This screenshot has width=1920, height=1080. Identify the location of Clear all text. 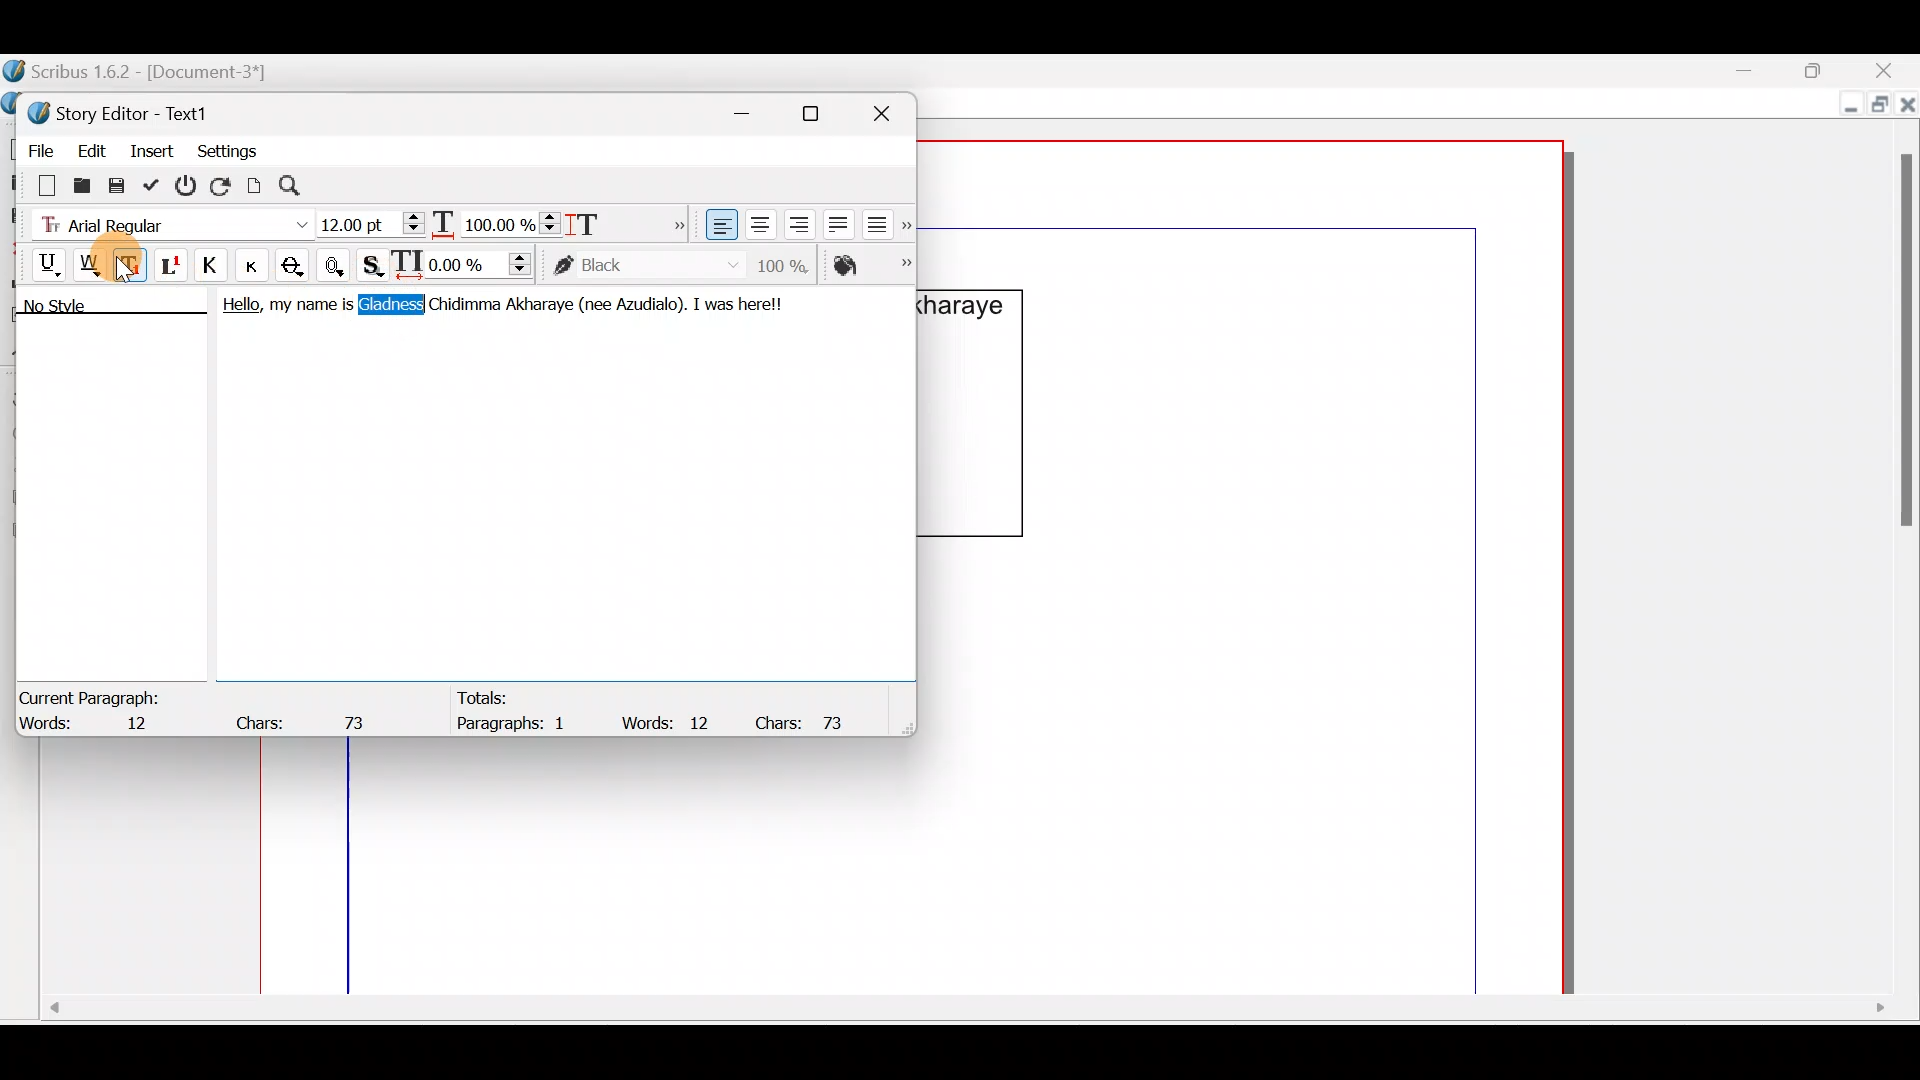
(37, 184).